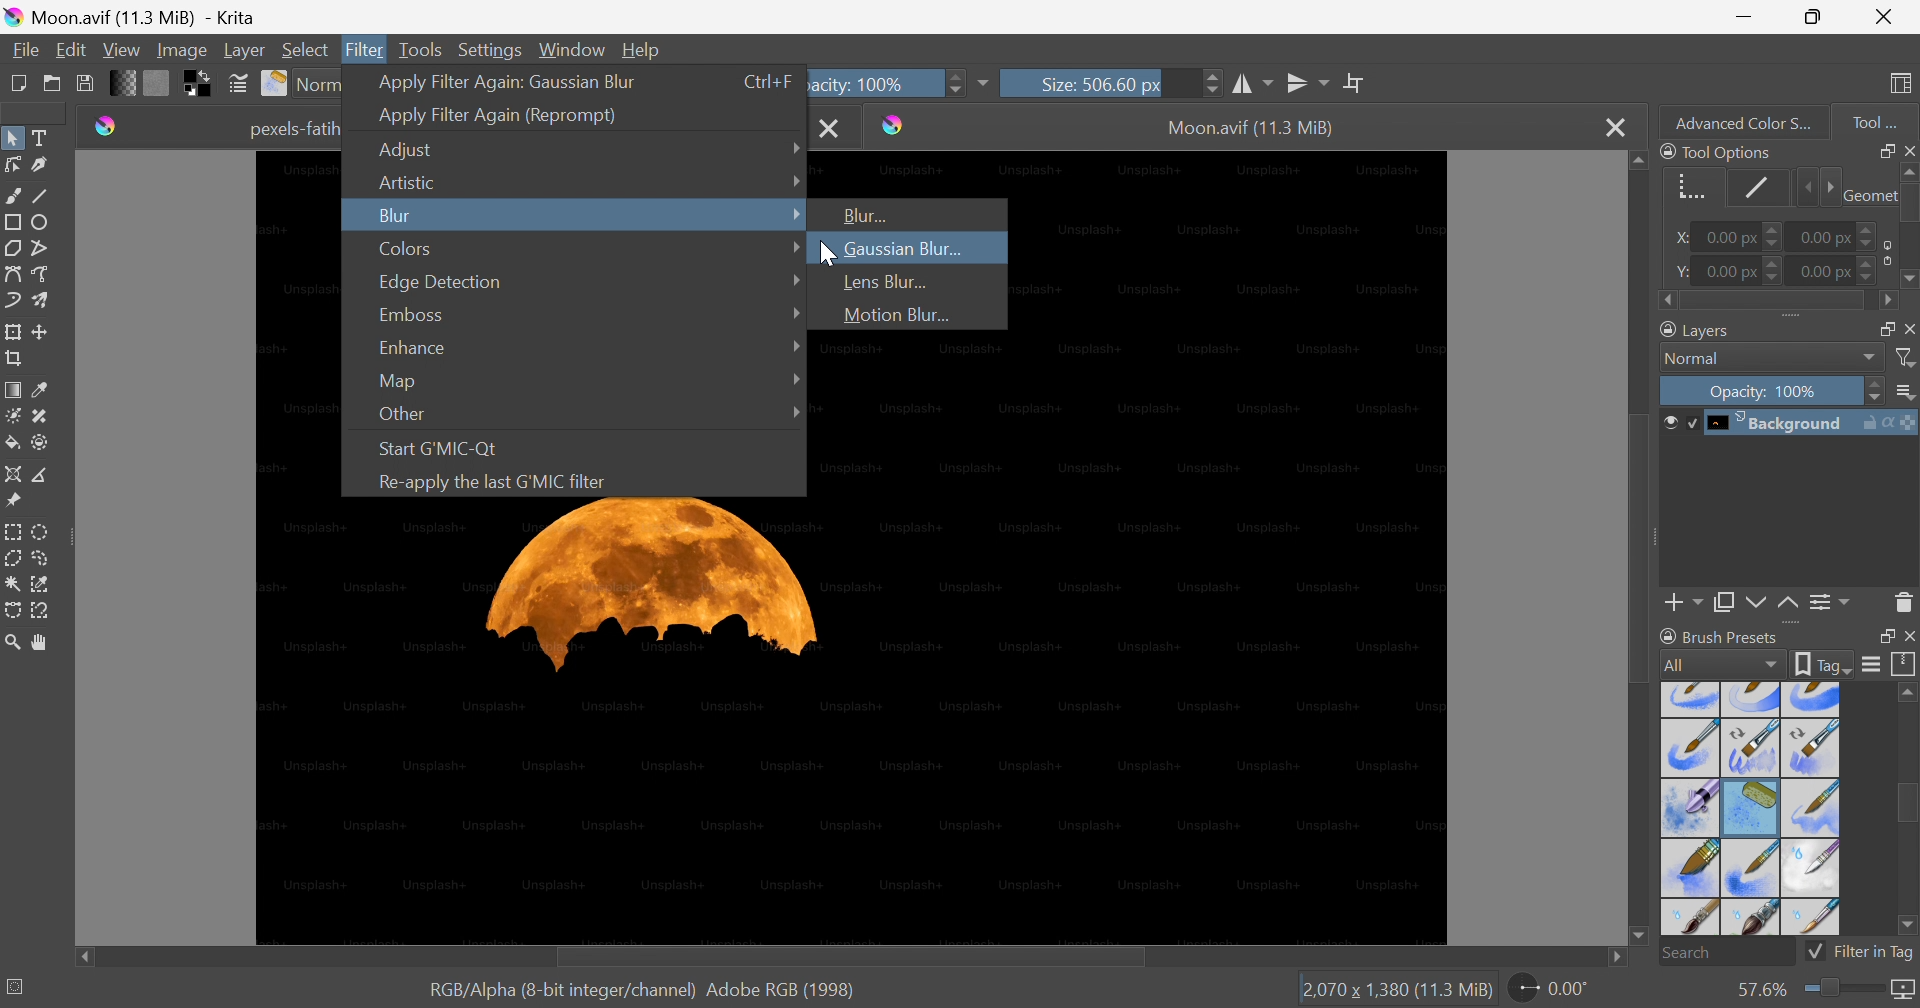 The width and height of the screenshot is (1920, 1008). Describe the element at coordinates (102, 130) in the screenshot. I see `Krita icon` at that location.